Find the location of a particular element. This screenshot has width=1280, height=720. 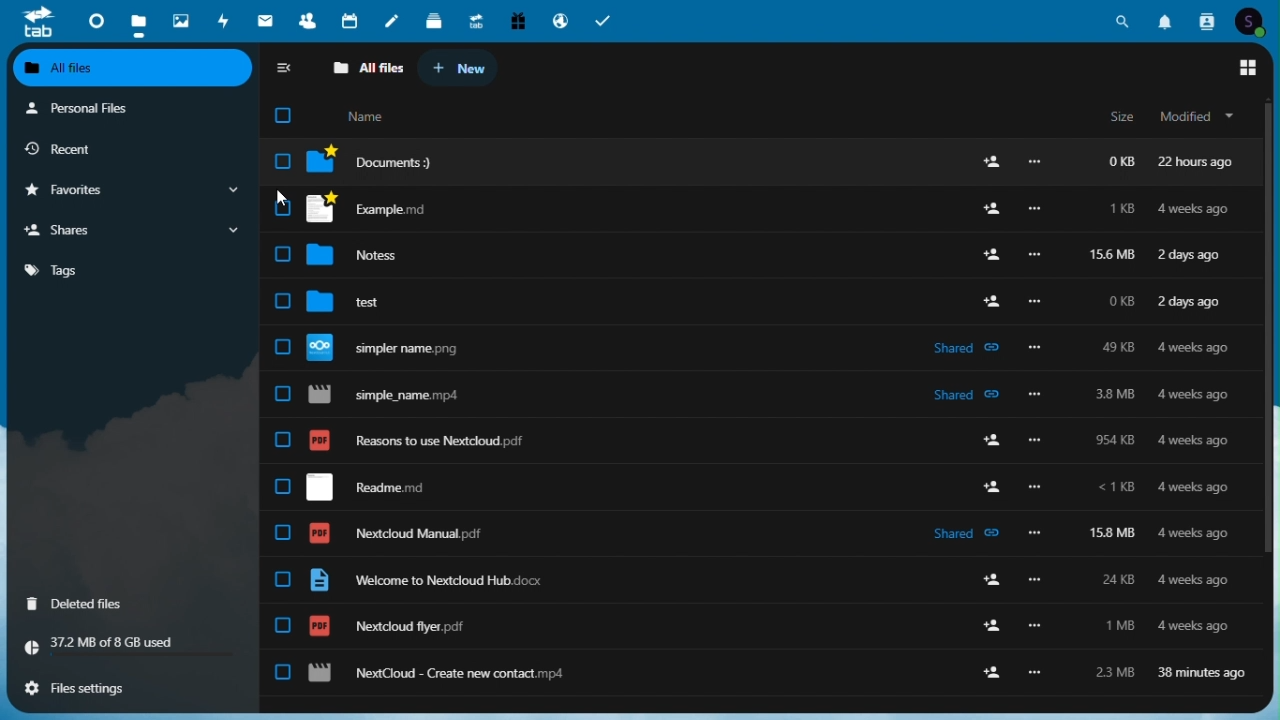

check box is located at coordinates (280, 346).